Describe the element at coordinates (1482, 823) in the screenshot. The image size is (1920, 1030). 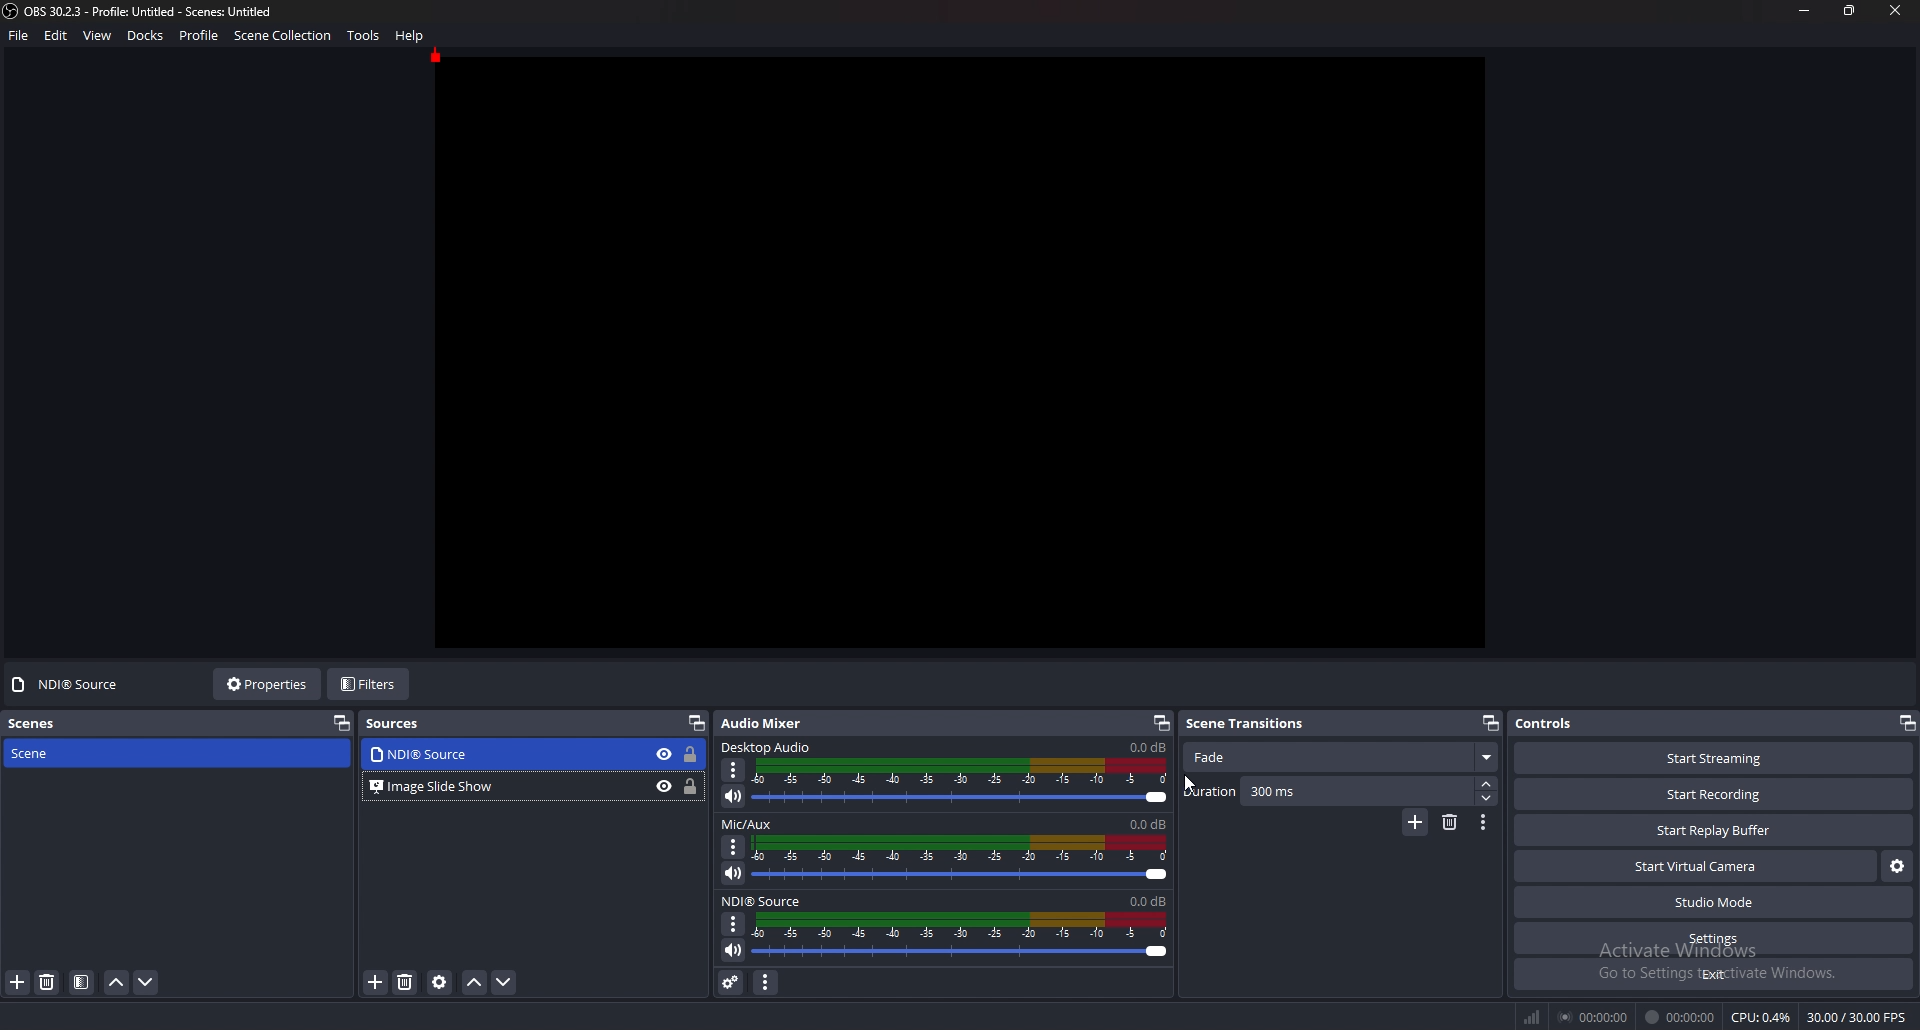
I see `transition properties` at that location.